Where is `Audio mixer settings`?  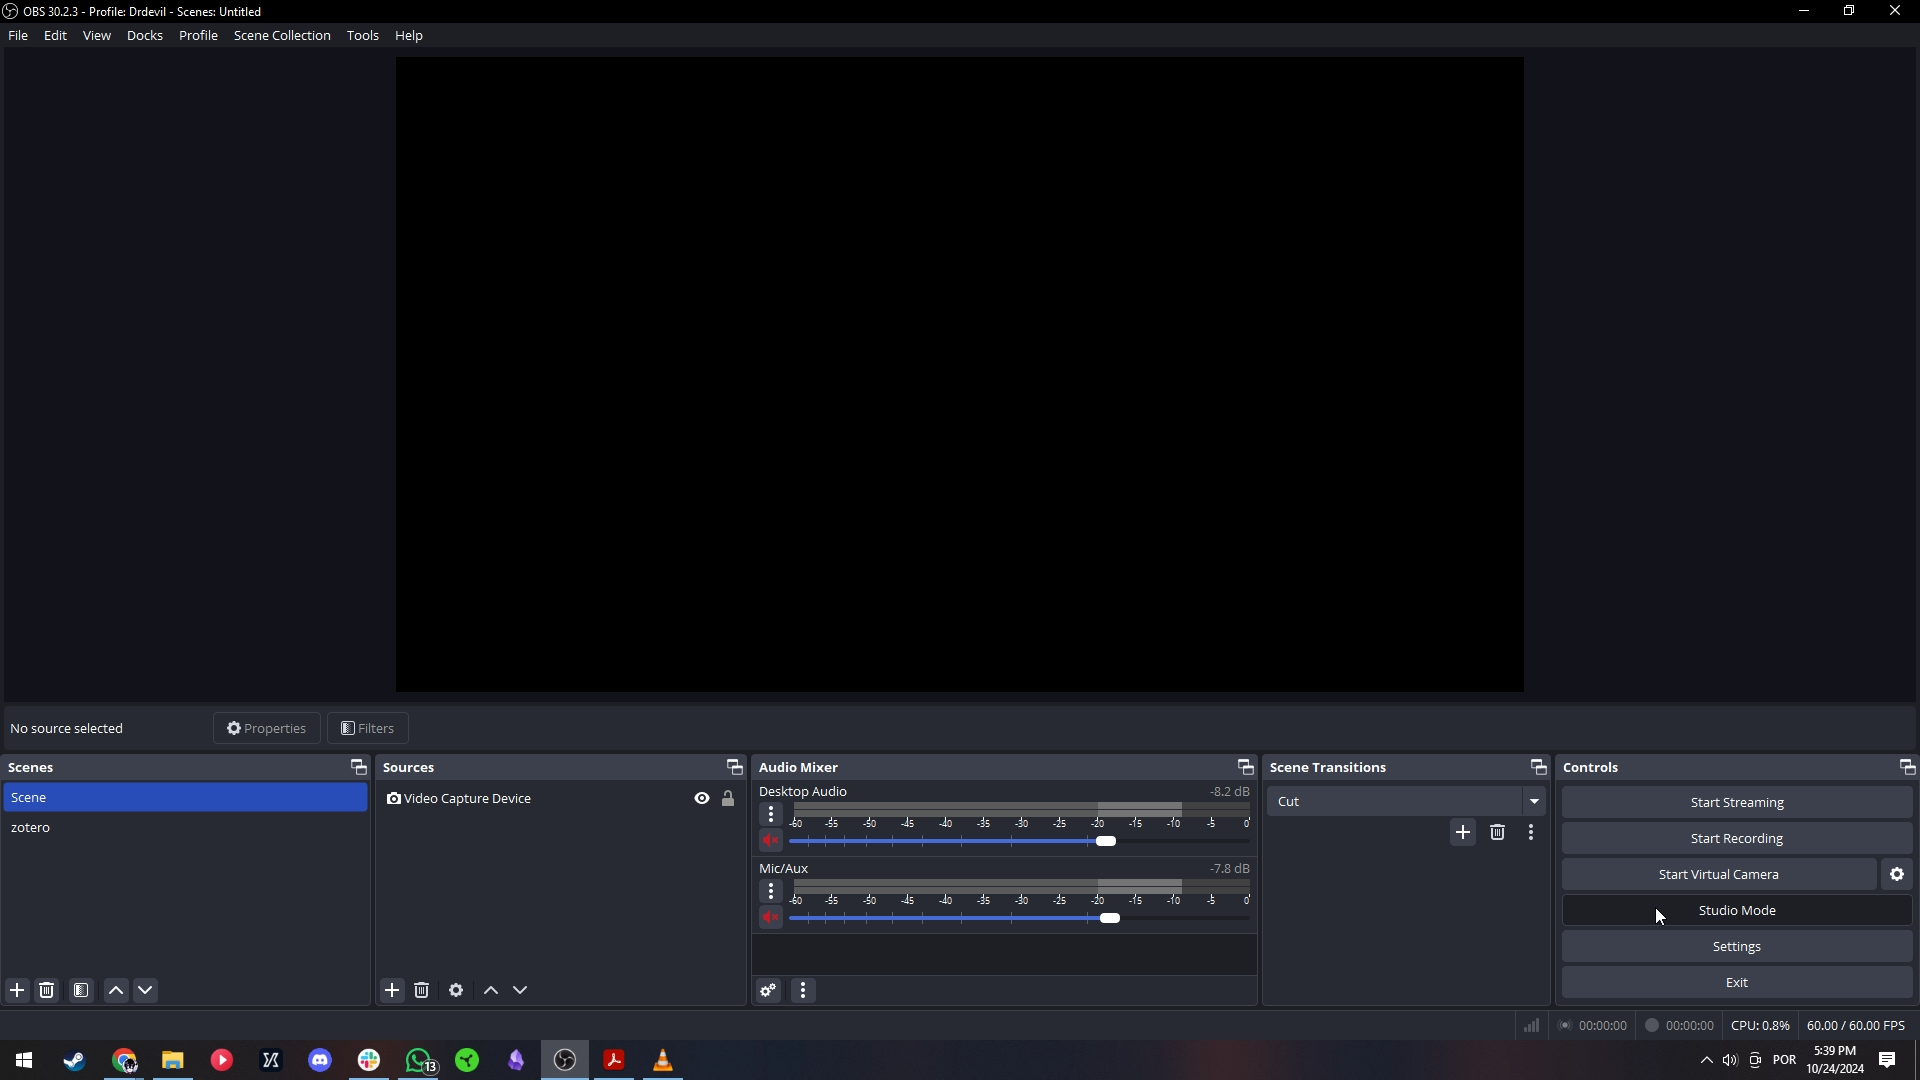
Audio mixer settings is located at coordinates (804, 991).